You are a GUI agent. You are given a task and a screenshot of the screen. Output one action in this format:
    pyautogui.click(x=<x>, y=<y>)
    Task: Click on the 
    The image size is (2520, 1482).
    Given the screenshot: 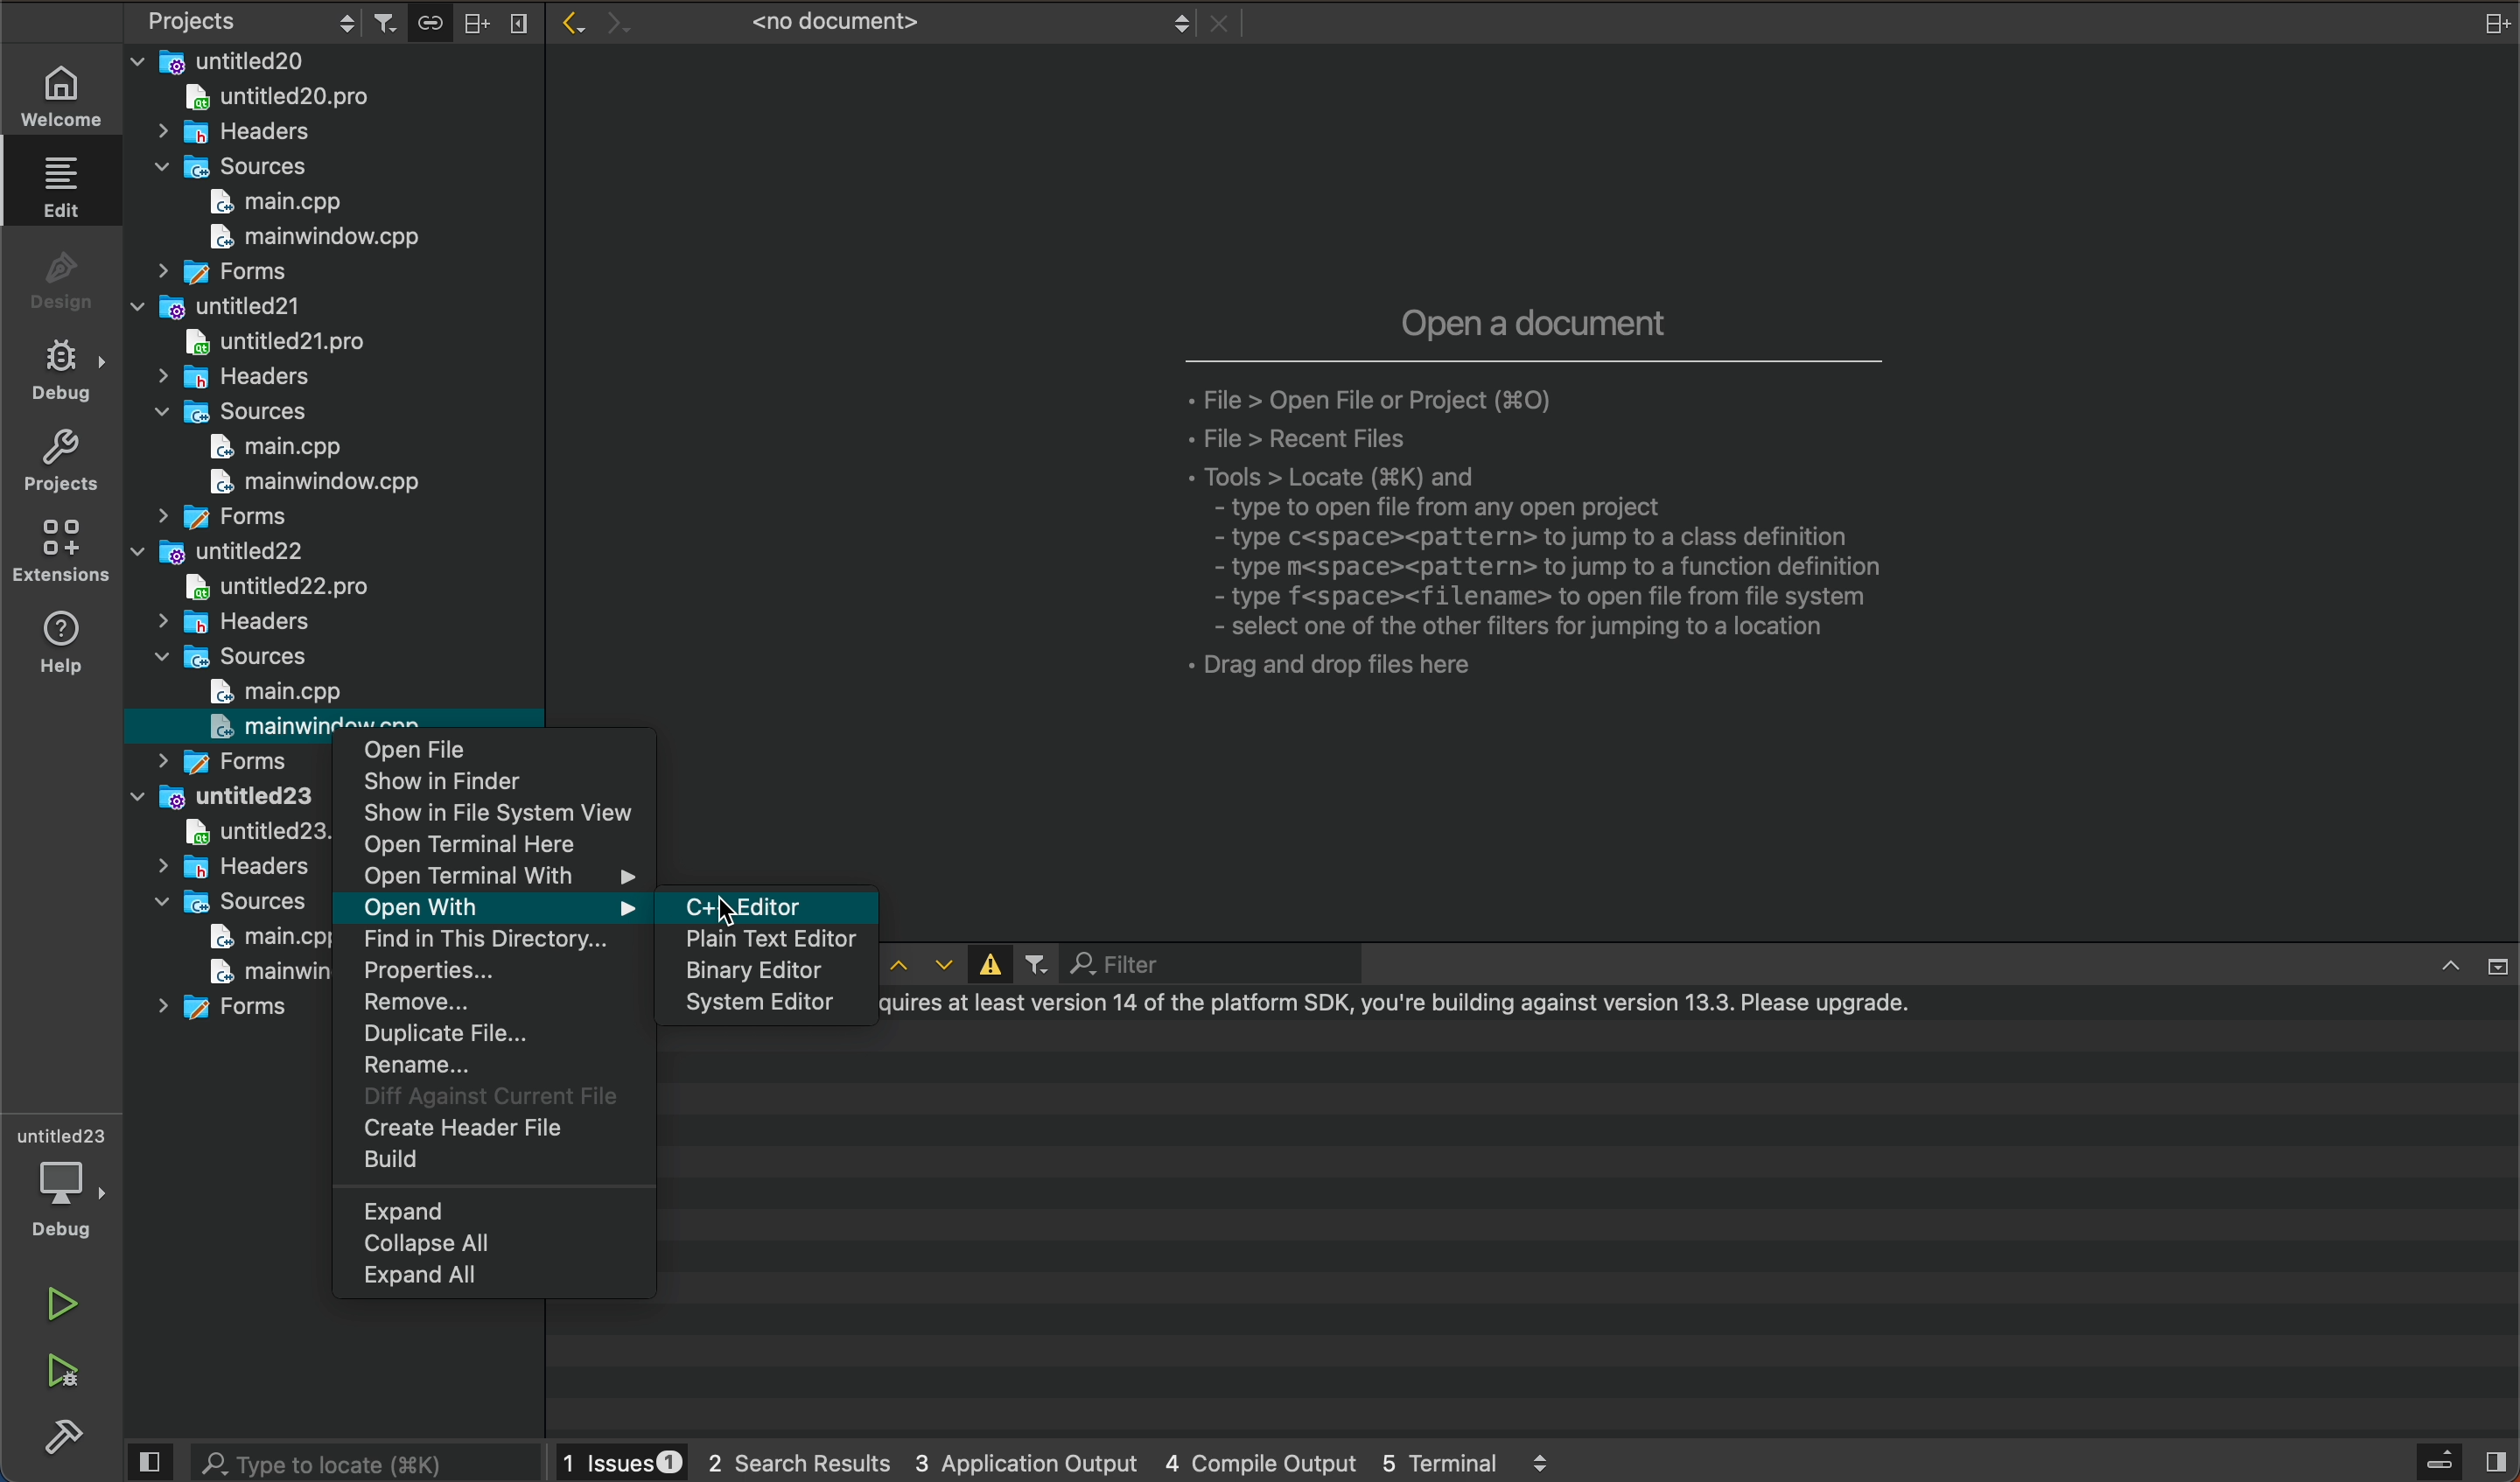 What is the action you would take?
    pyautogui.click(x=985, y=965)
    